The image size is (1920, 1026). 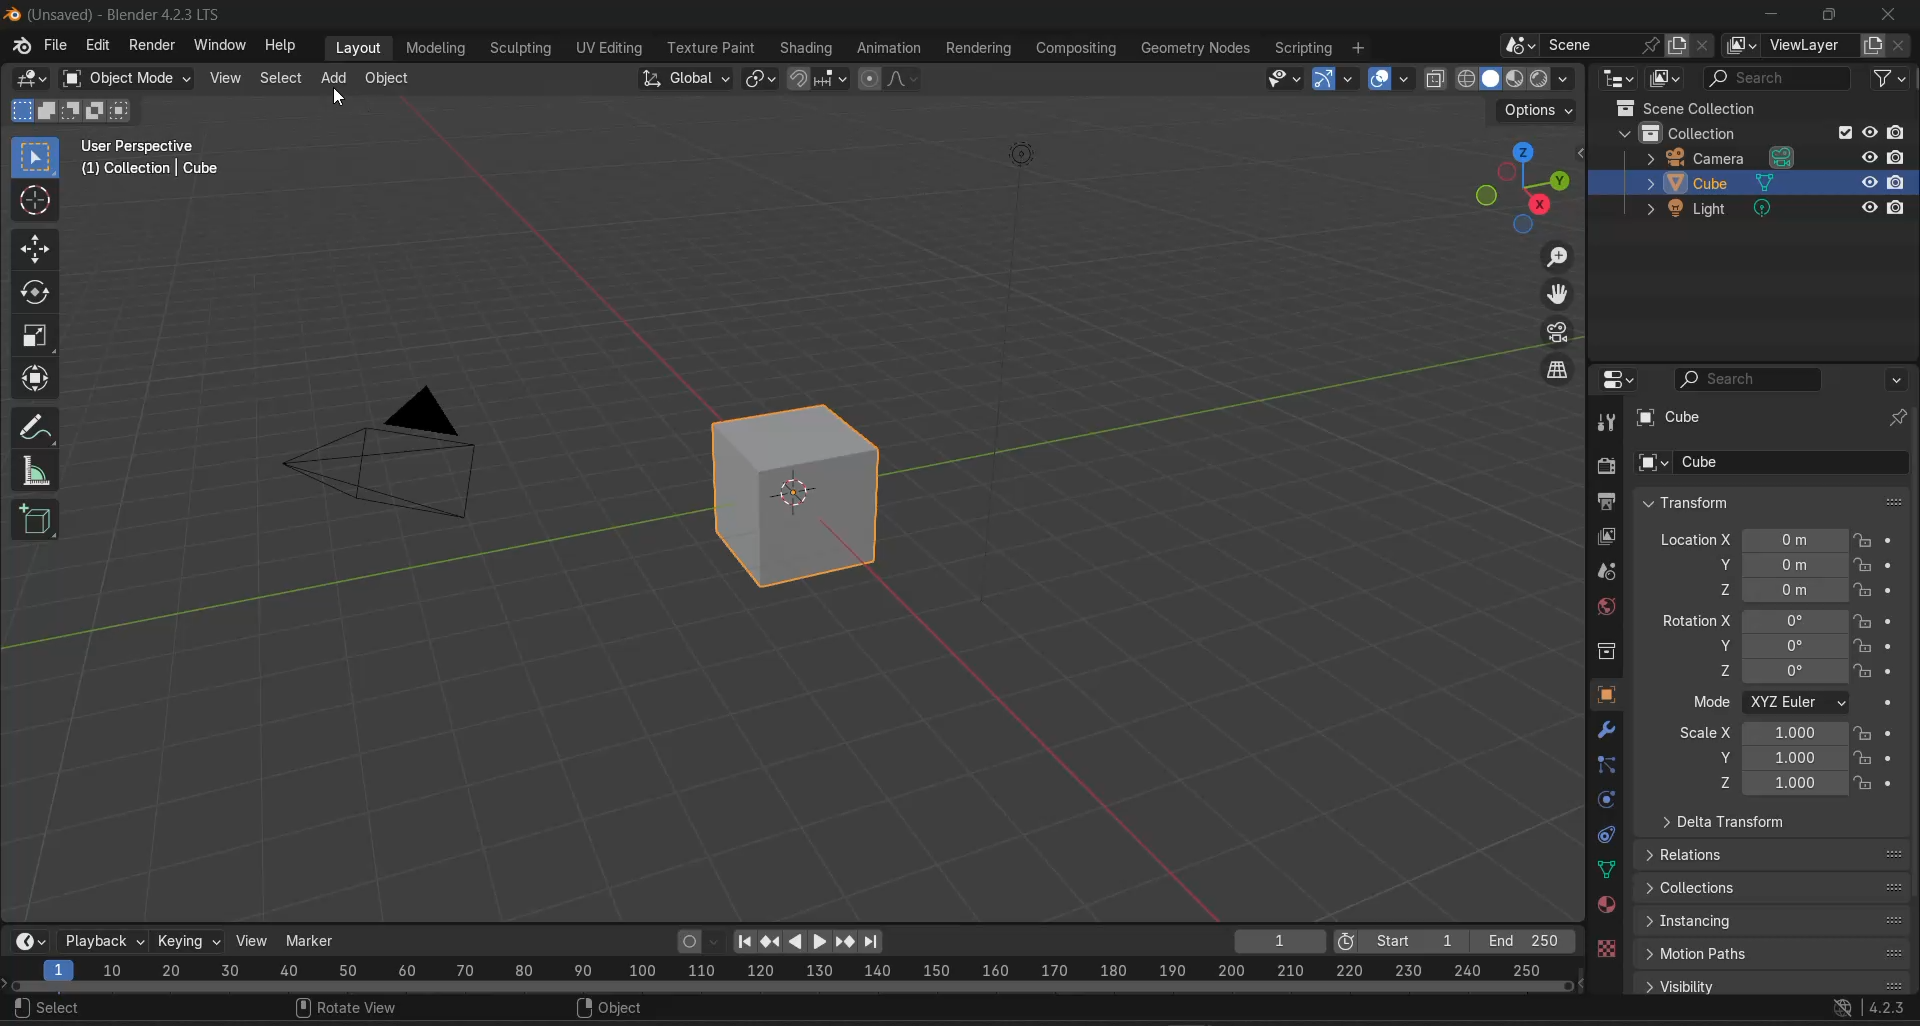 What do you see at coordinates (1774, 920) in the screenshot?
I see `instancing` at bounding box center [1774, 920].